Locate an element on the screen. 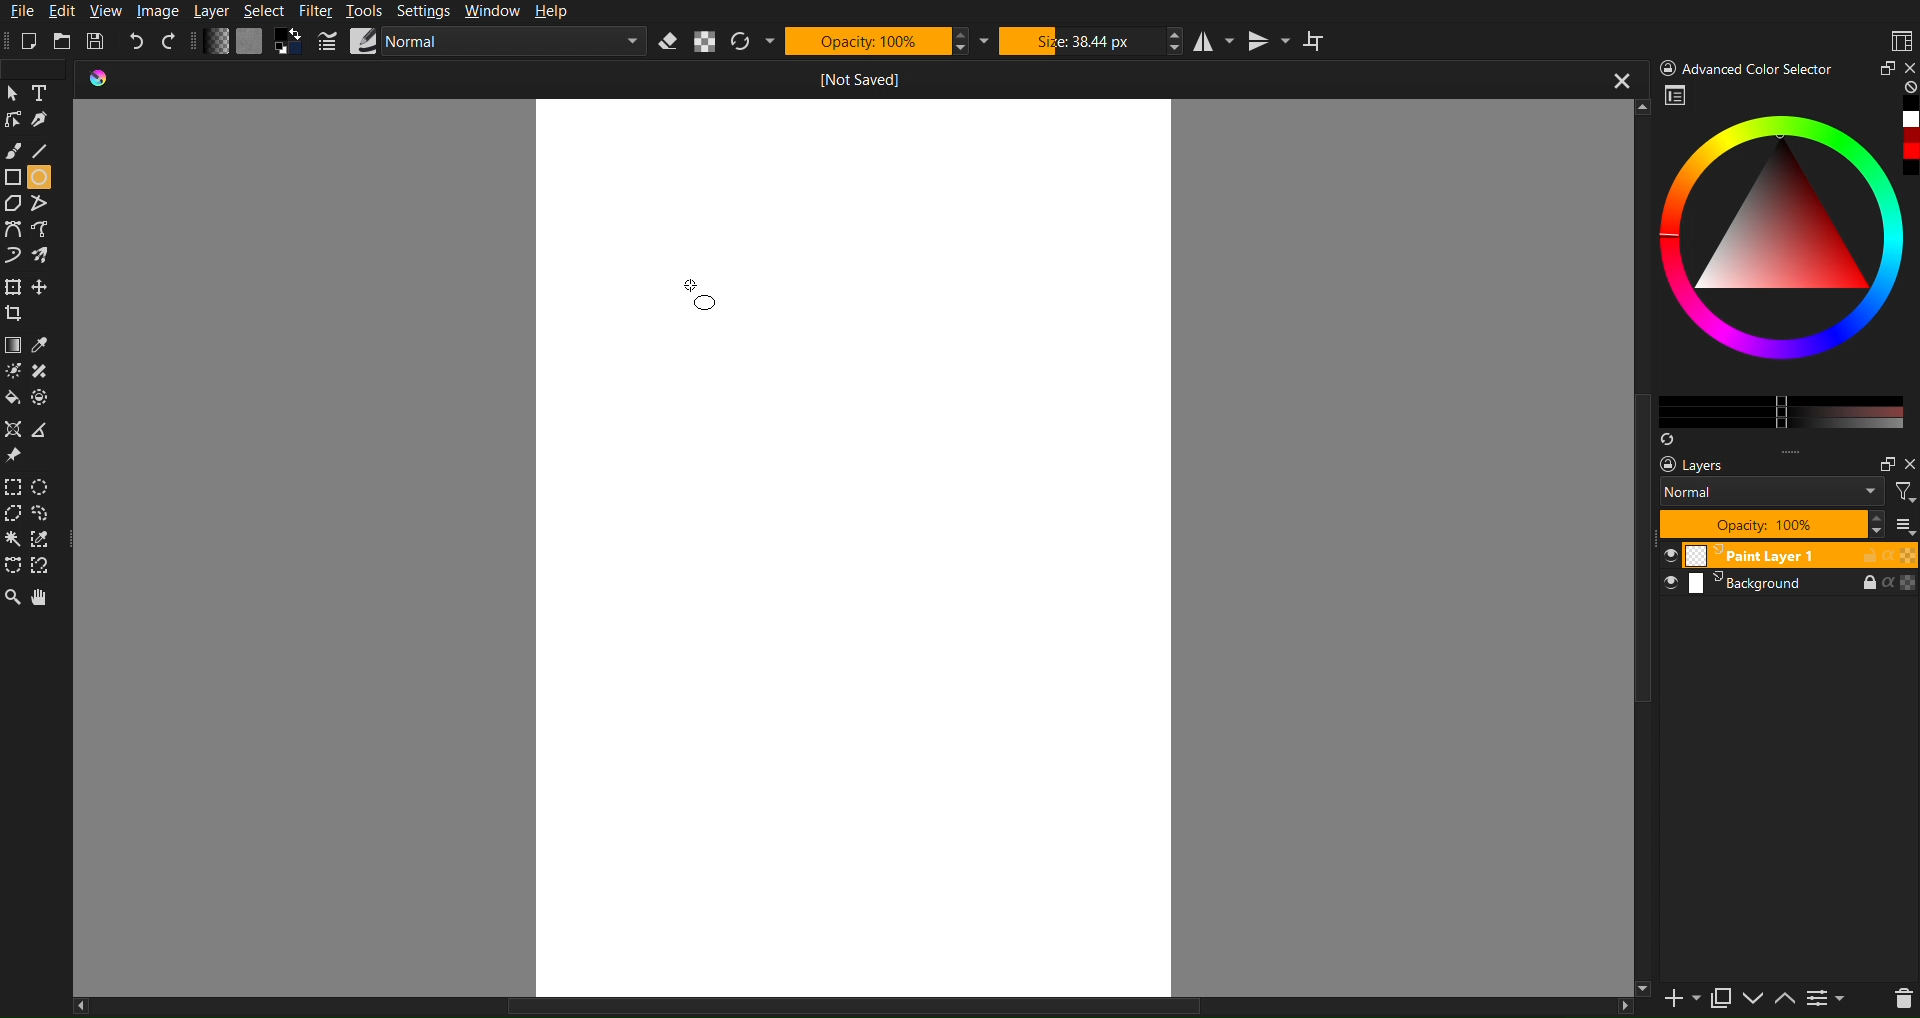 This screenshot has height=1018, width=1920. Curve Tools is located at coordinates (13, 230).